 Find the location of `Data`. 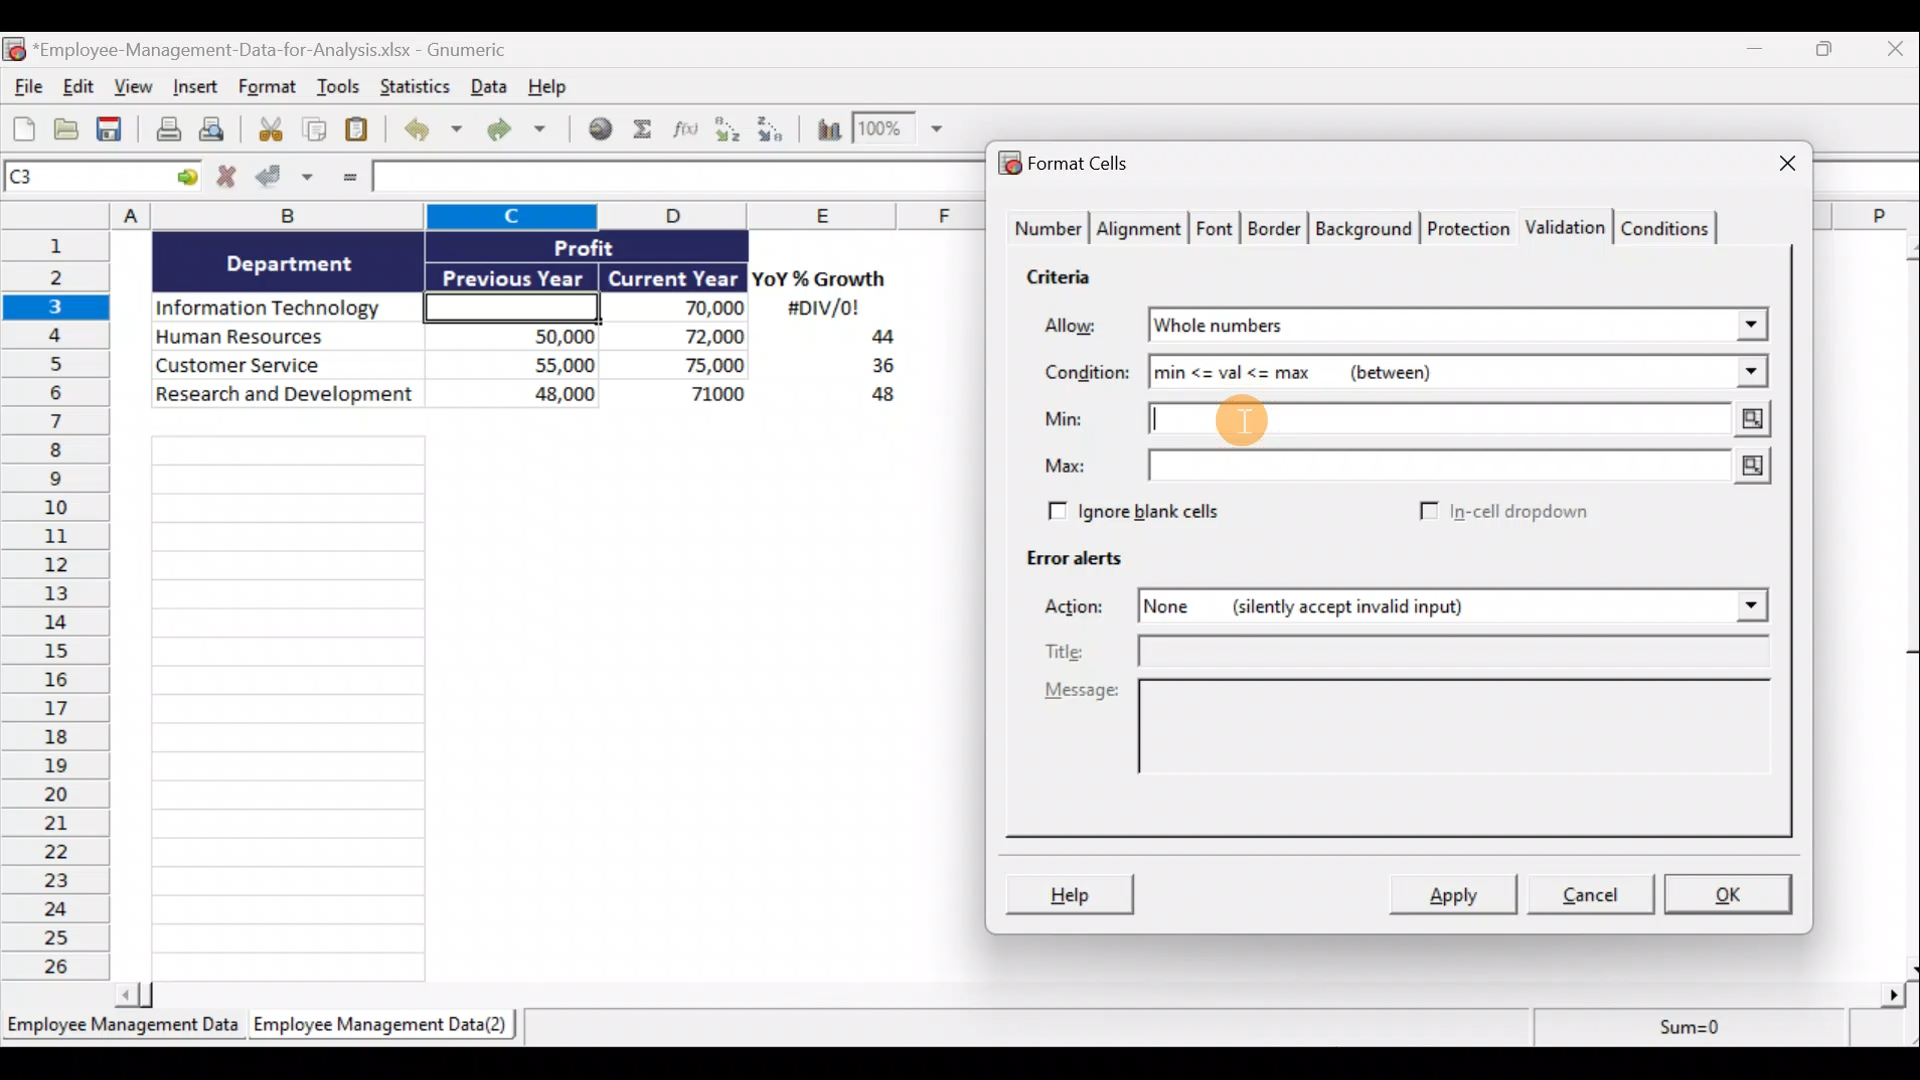

Data is located at coordinates (487, 86).